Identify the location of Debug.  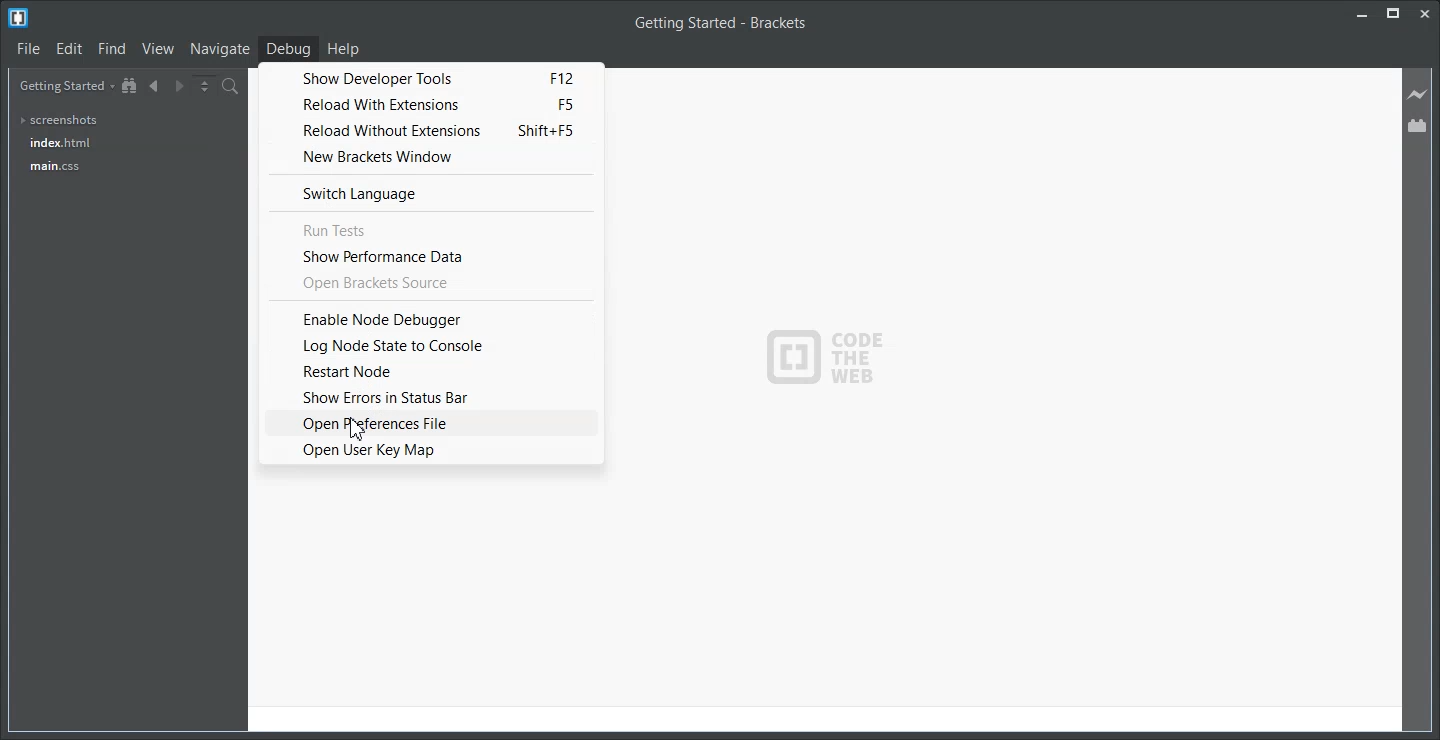
(289, 50).